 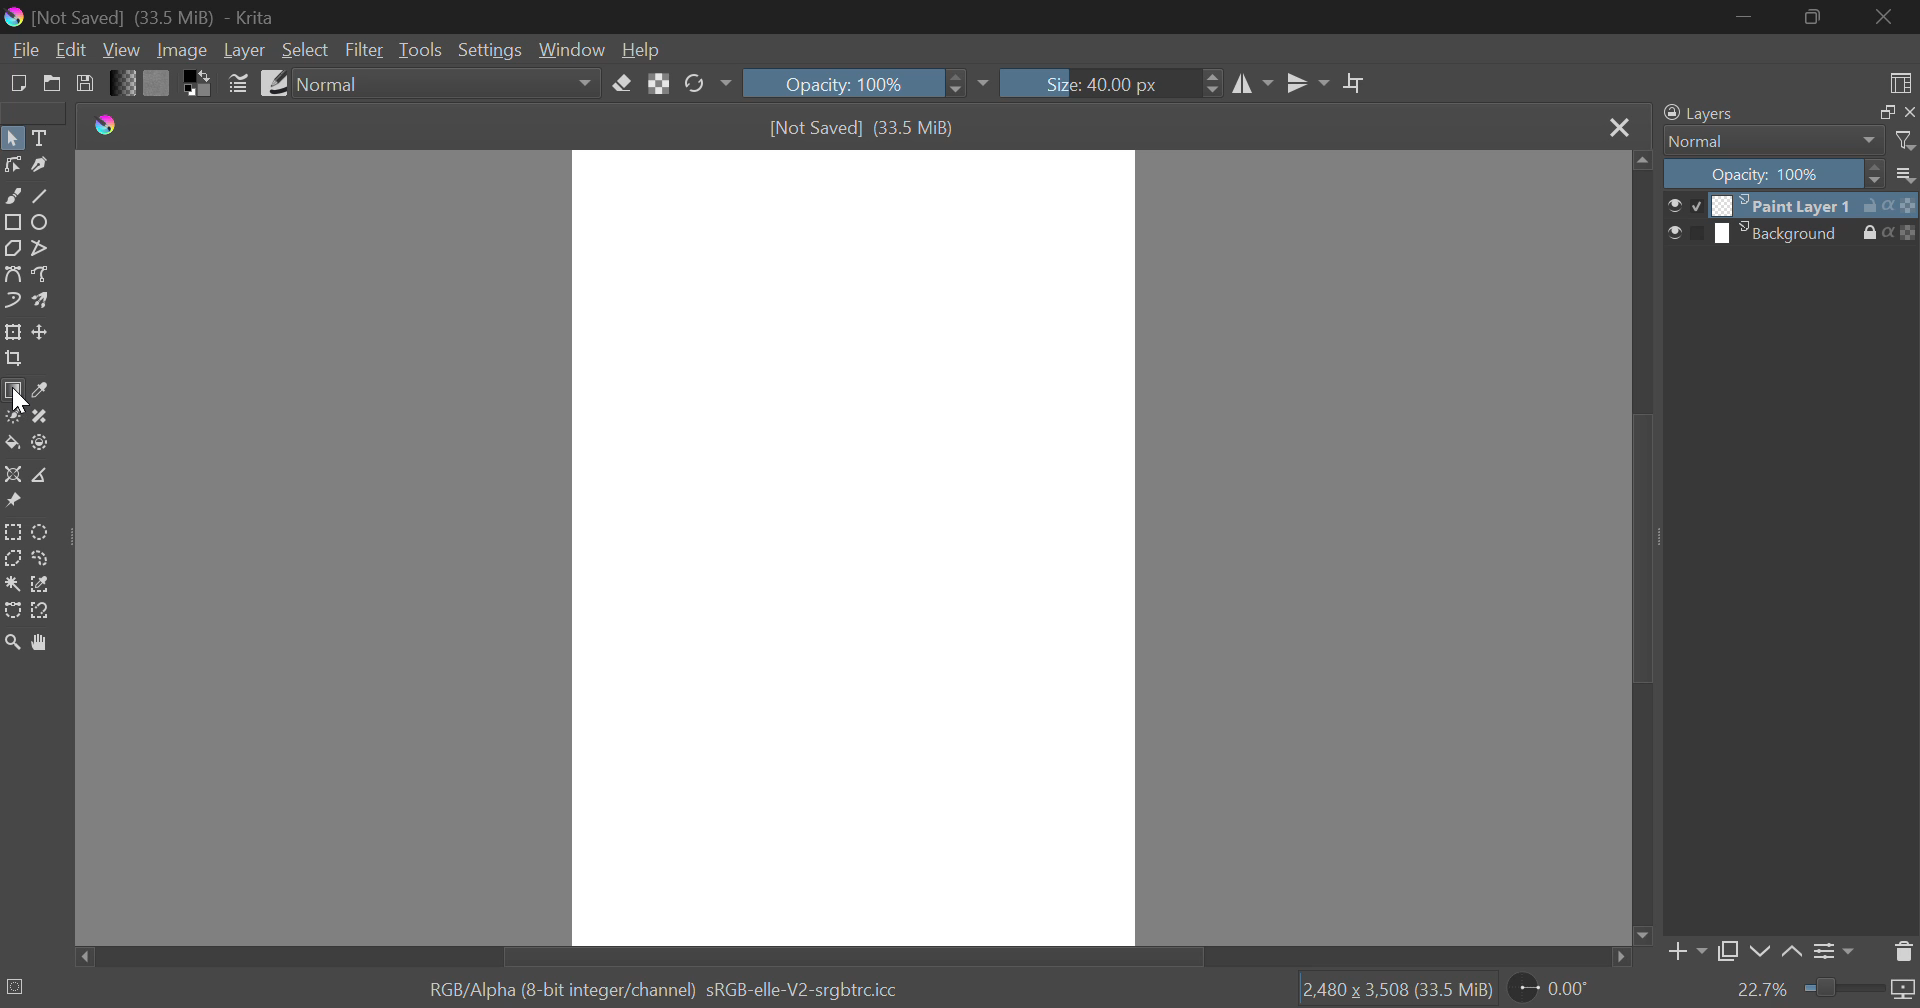 What do you see at coordinates (1908, 233) in the screenshot?
I see `icon` at bounding box center [1908, 233].